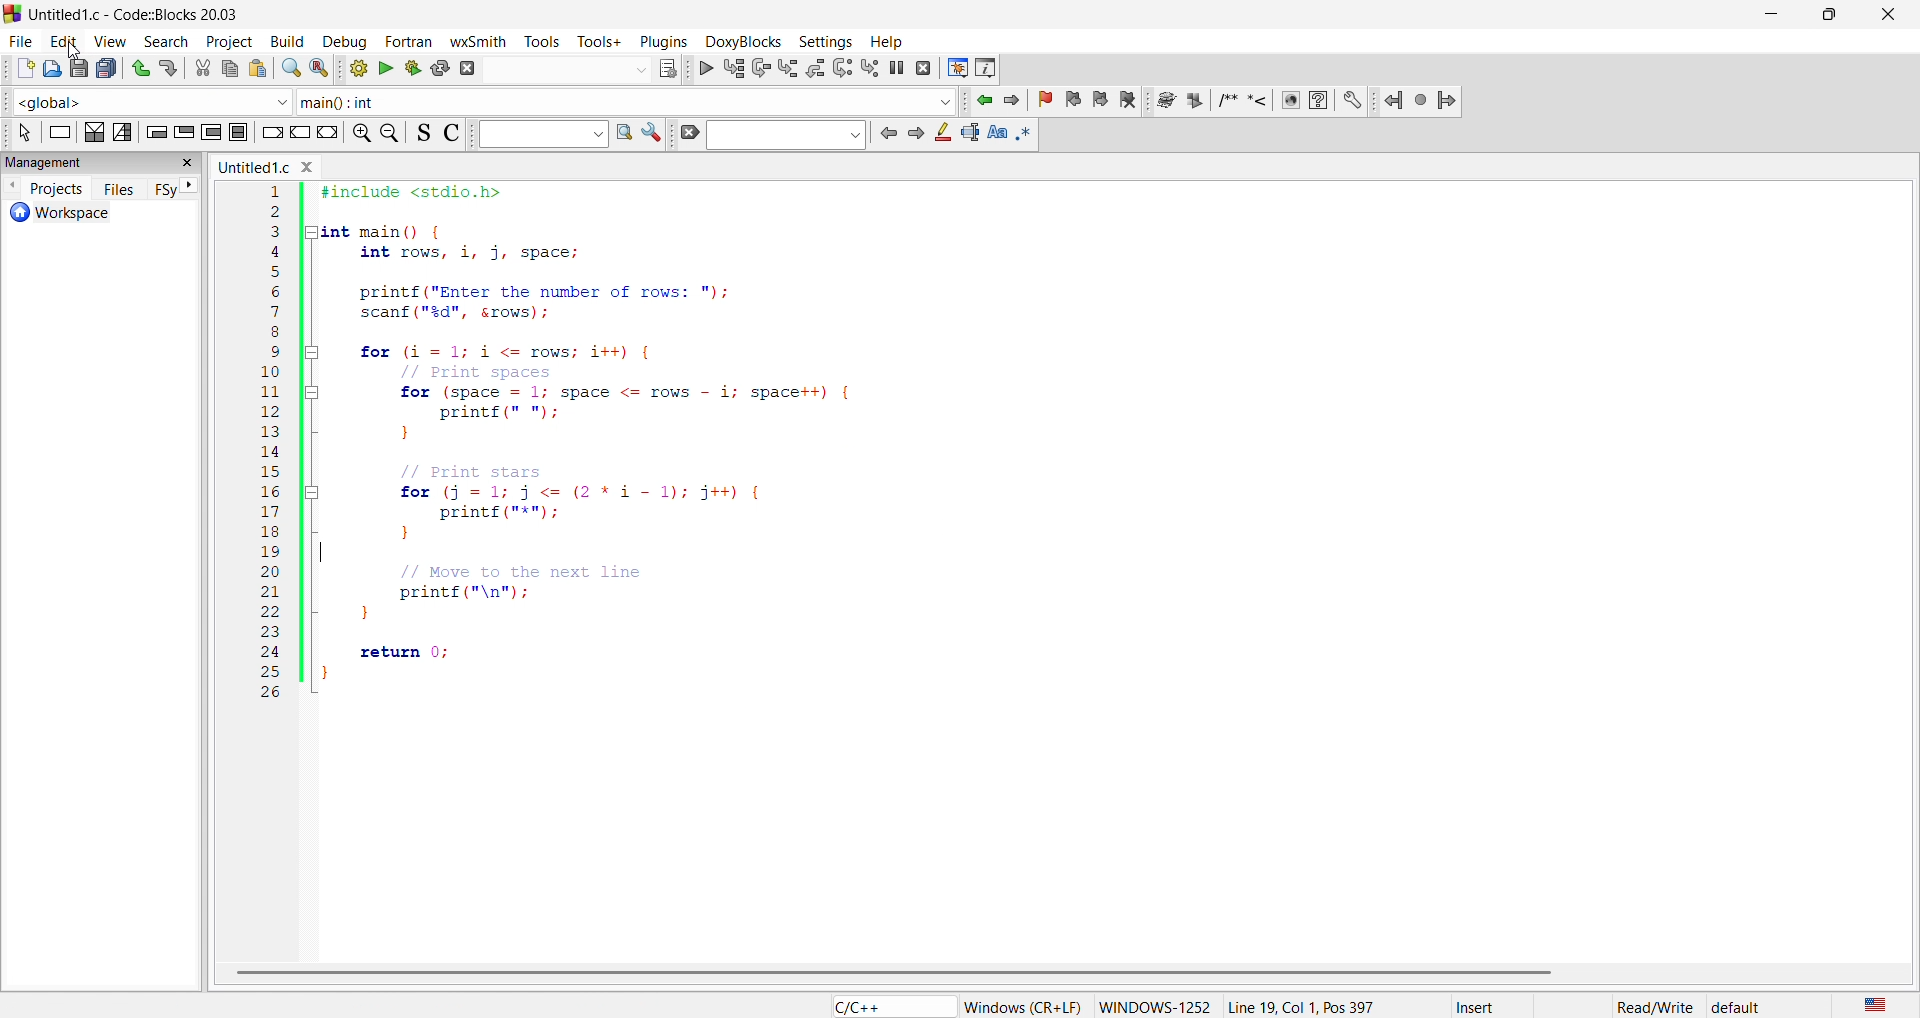 The width and height of the screenshot is (1920, 1018). What do you see at coordinates (905, 973) in the screenshot?
I see `vertical scroll bar` at bounding box center [905, 973].